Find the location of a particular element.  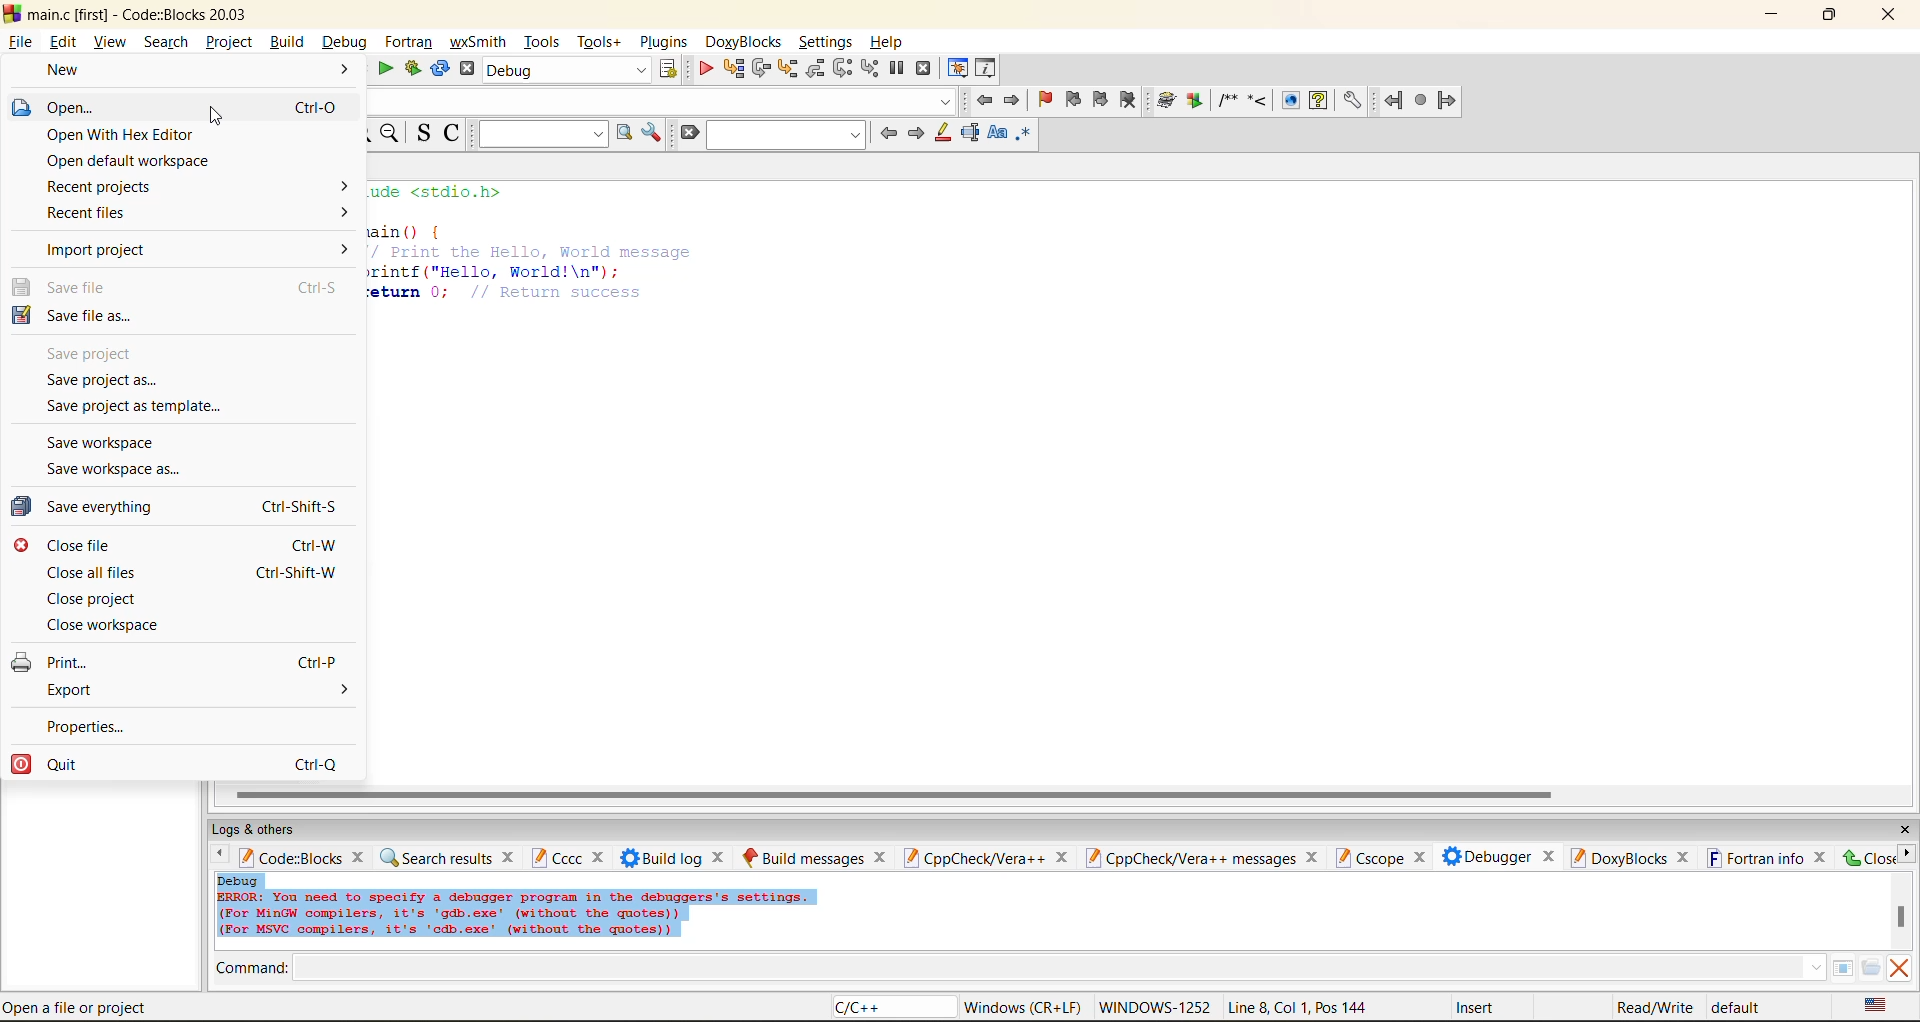

debugging windows is located at coordinates (958, 70).